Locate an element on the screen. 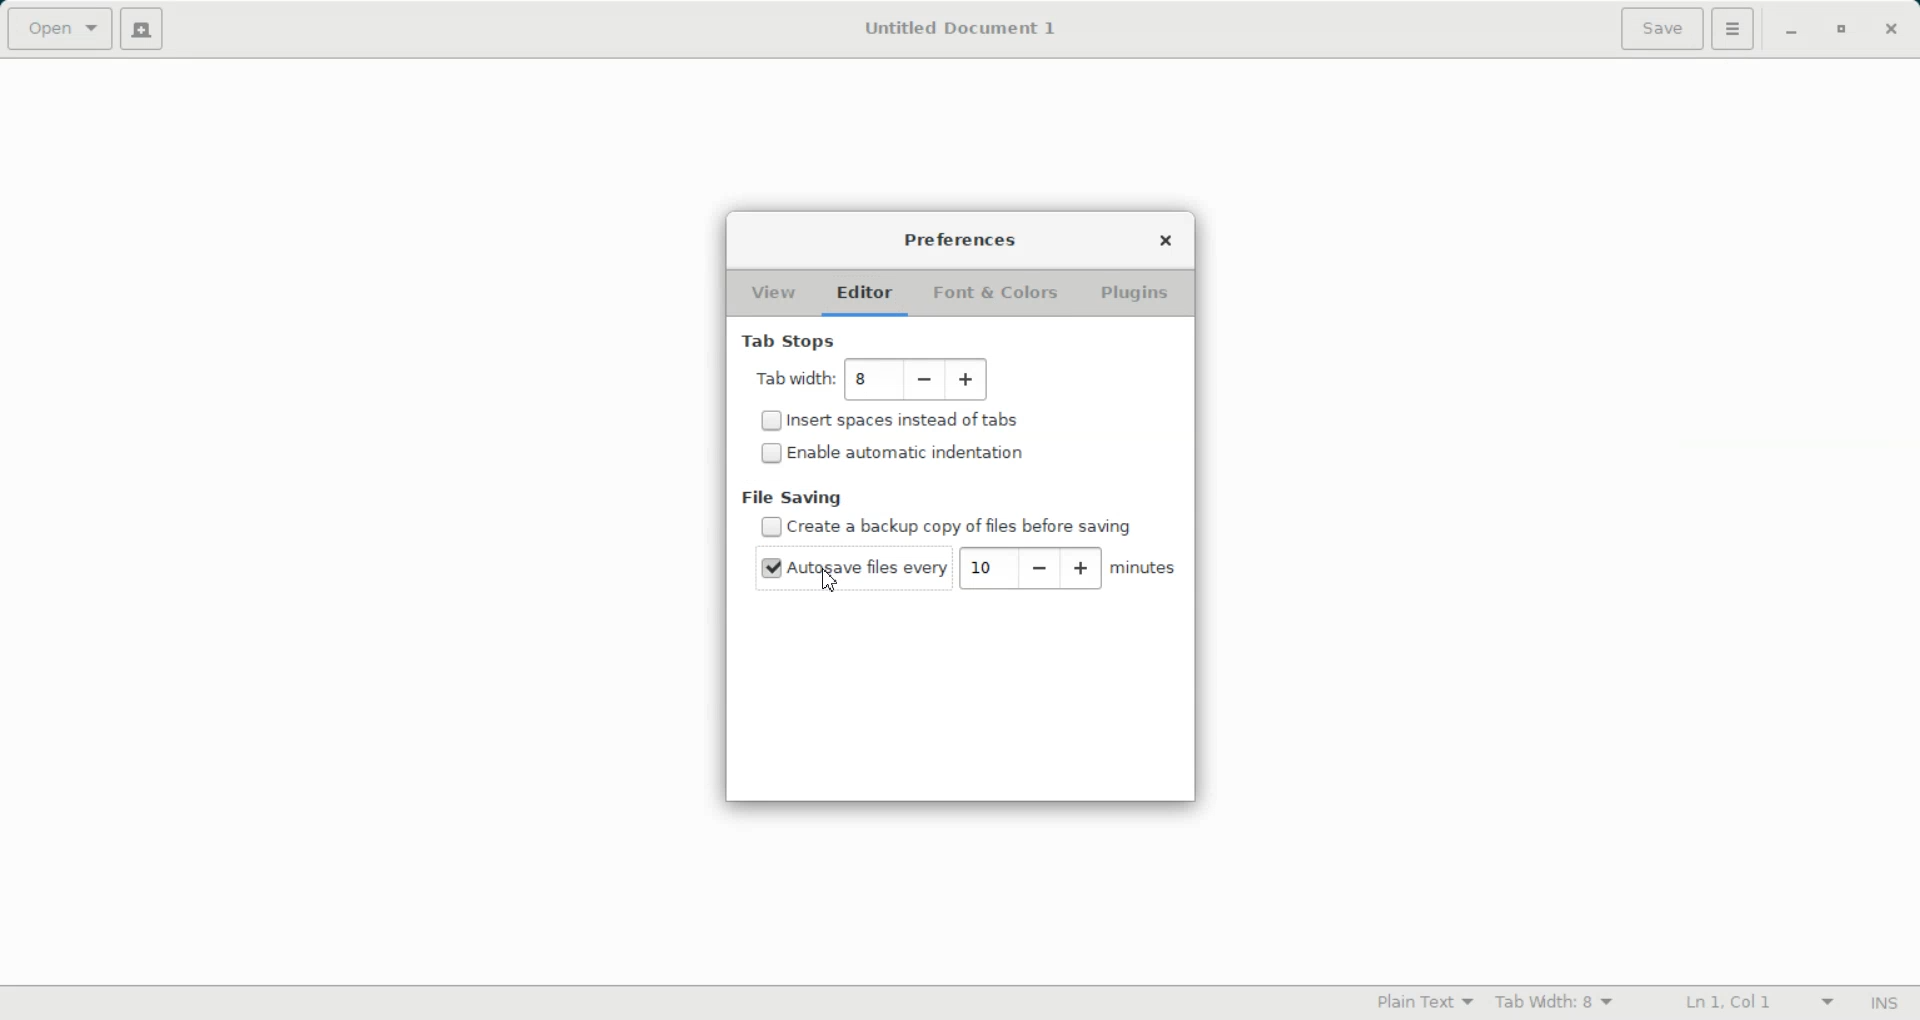 The width and height of the screenshot is (1920, 1020). Close is located at coordinates (1891, 28).